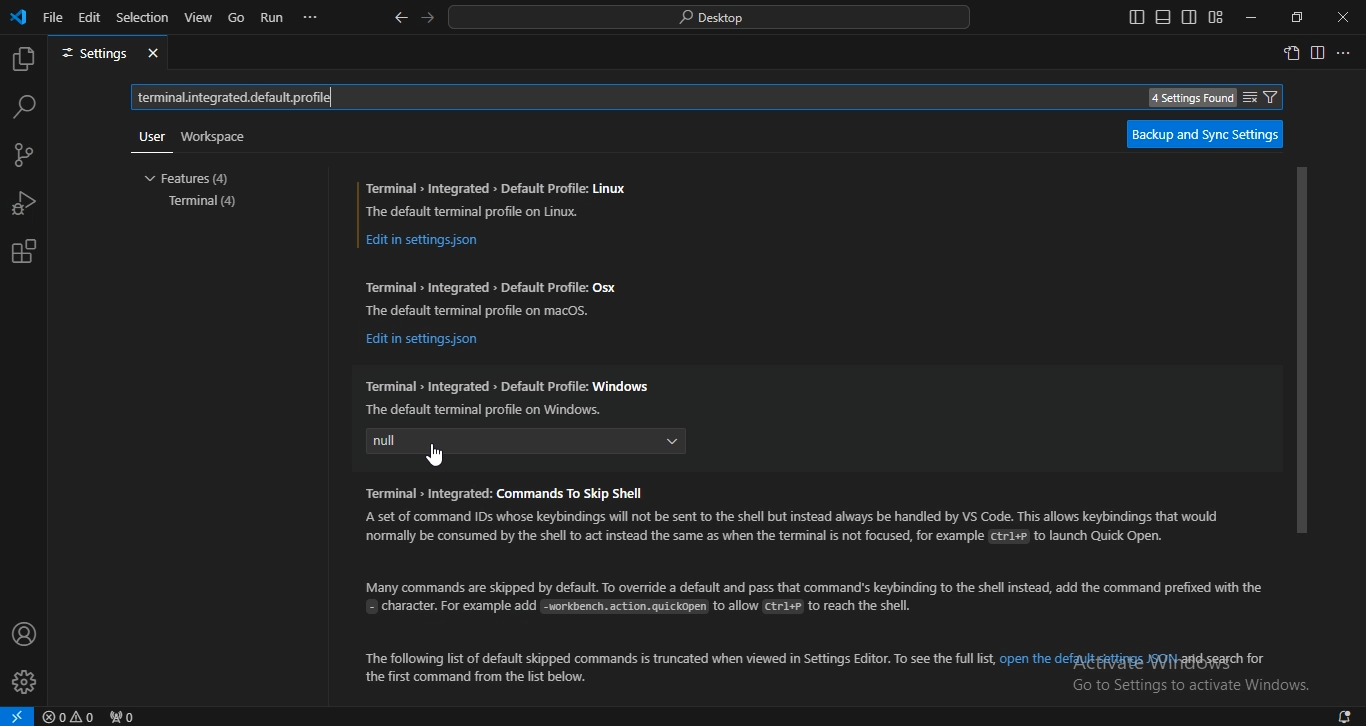 This screenshot has width=1366, height=726. What do you see at coordinates (236, 19) in the screenshot?
I see `go` at bounding box center [236, 19].